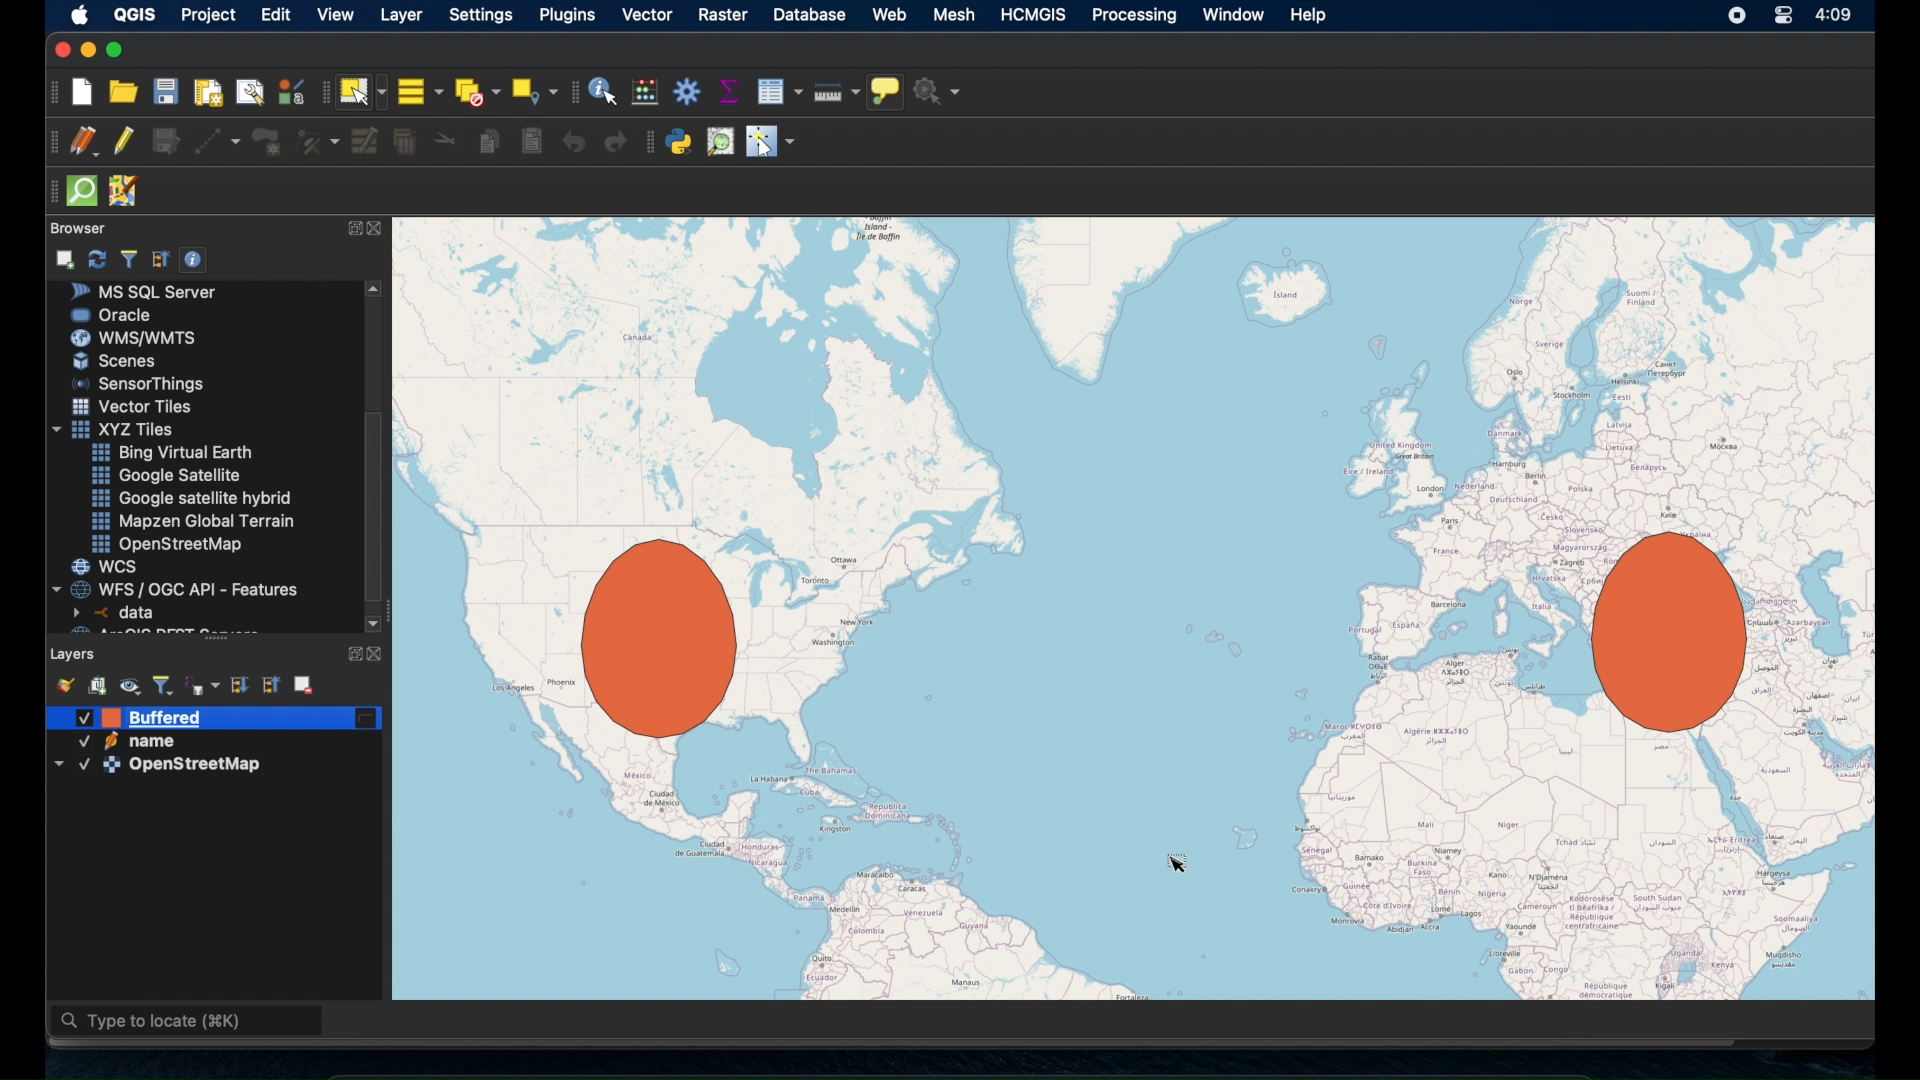 Image resolution: width=1920 pixels, height=1080 pixels. What do you see at coordinates (123, 362) in the screenshot?
I see `scenes` at bounding box center [123, 362].